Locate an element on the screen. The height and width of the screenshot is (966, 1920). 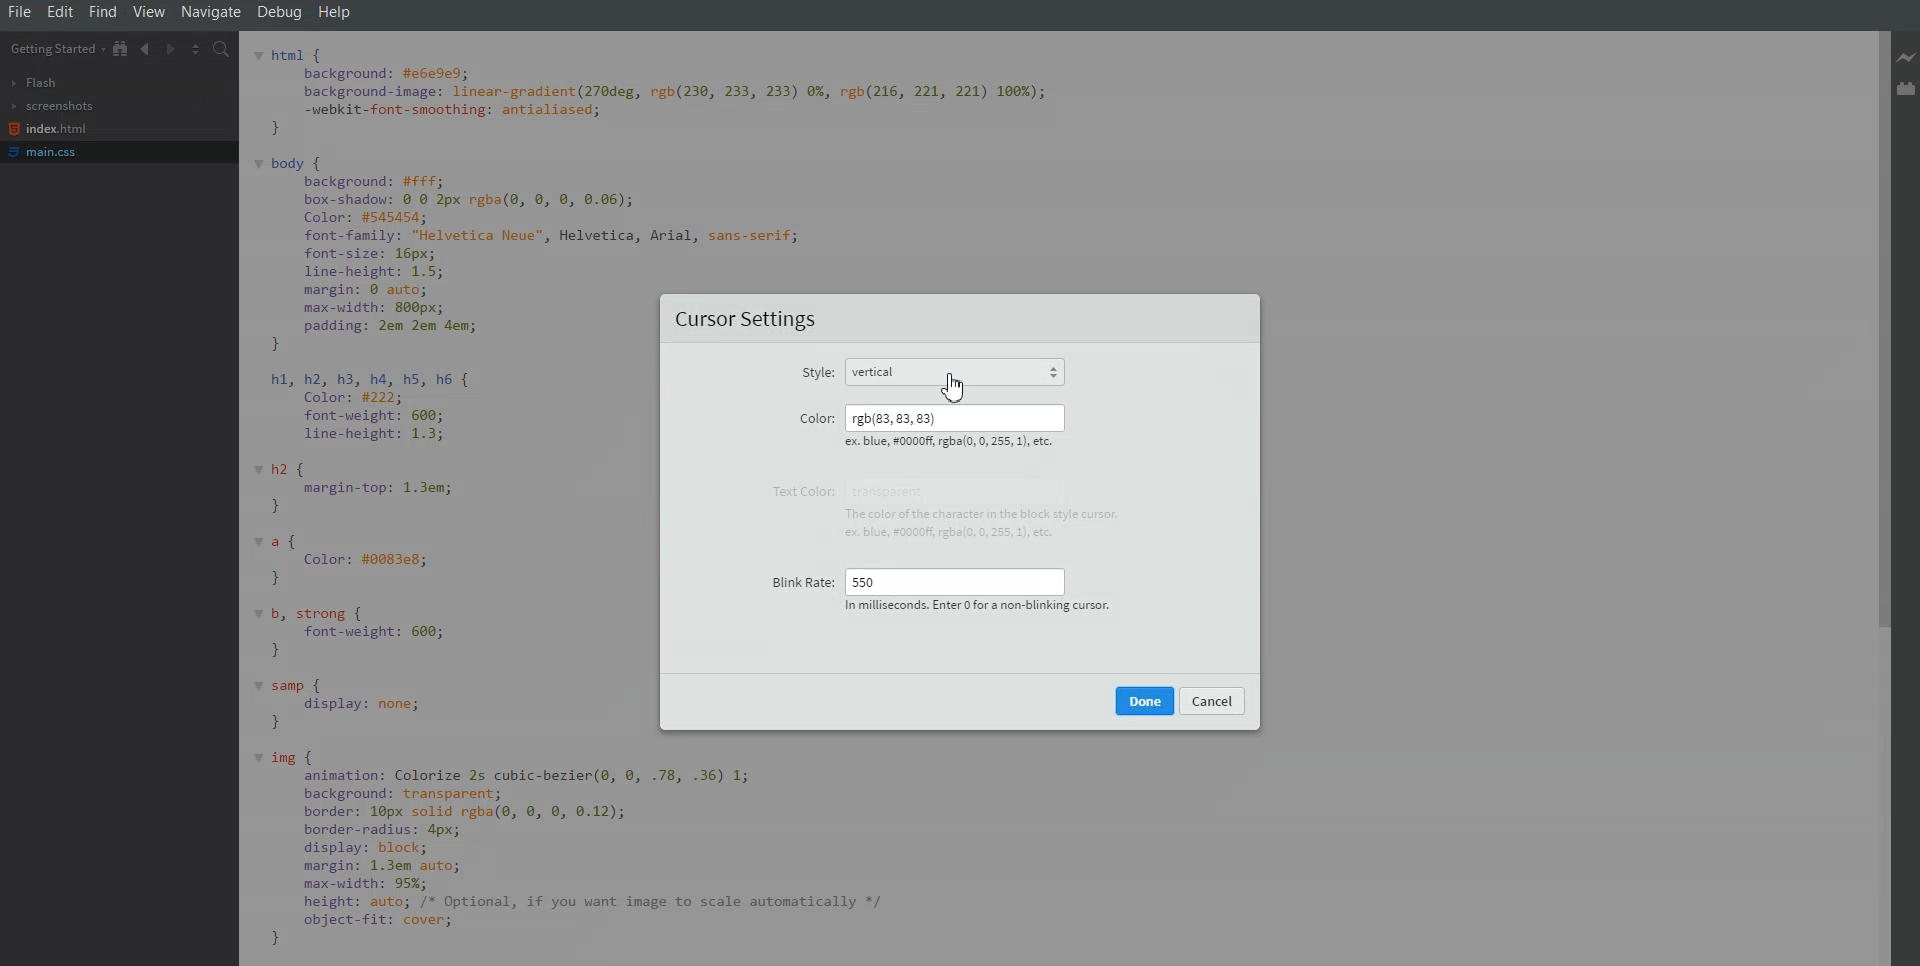
Split editor vertically and Horizontally is located at coordinates (196, 48).